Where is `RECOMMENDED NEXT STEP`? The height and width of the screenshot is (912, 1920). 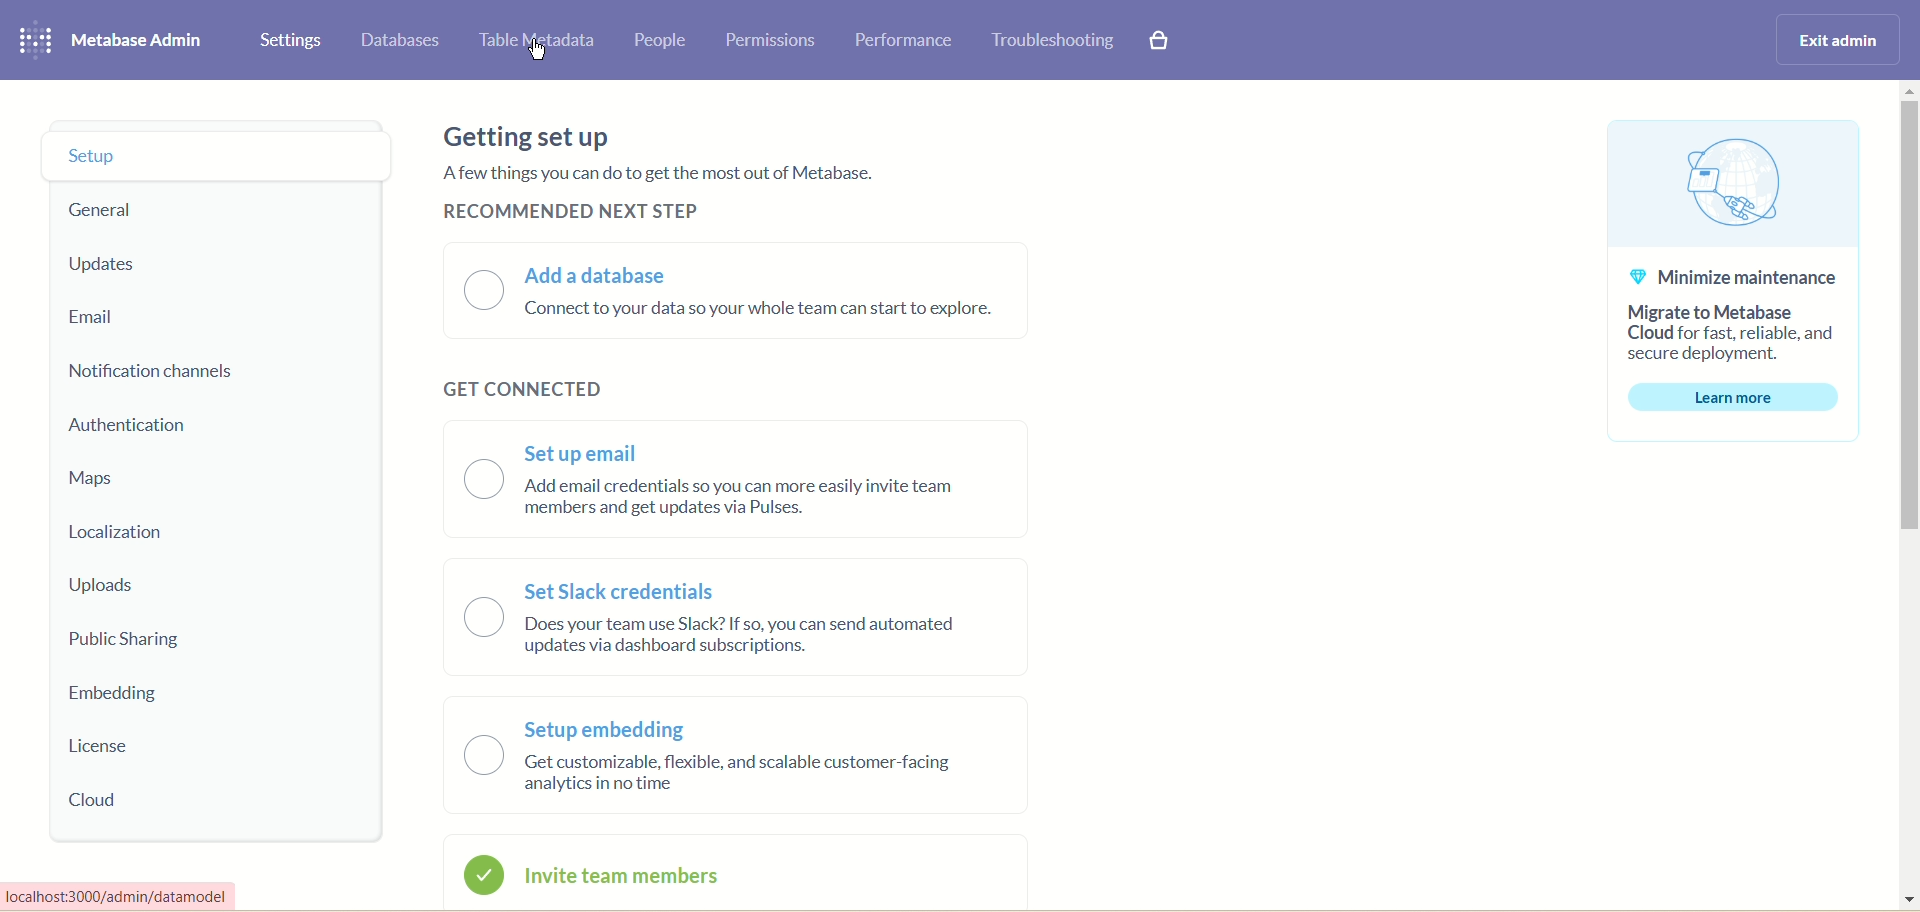 RECOMMENDED NEXT STEP is located at coordinates (572, 212).